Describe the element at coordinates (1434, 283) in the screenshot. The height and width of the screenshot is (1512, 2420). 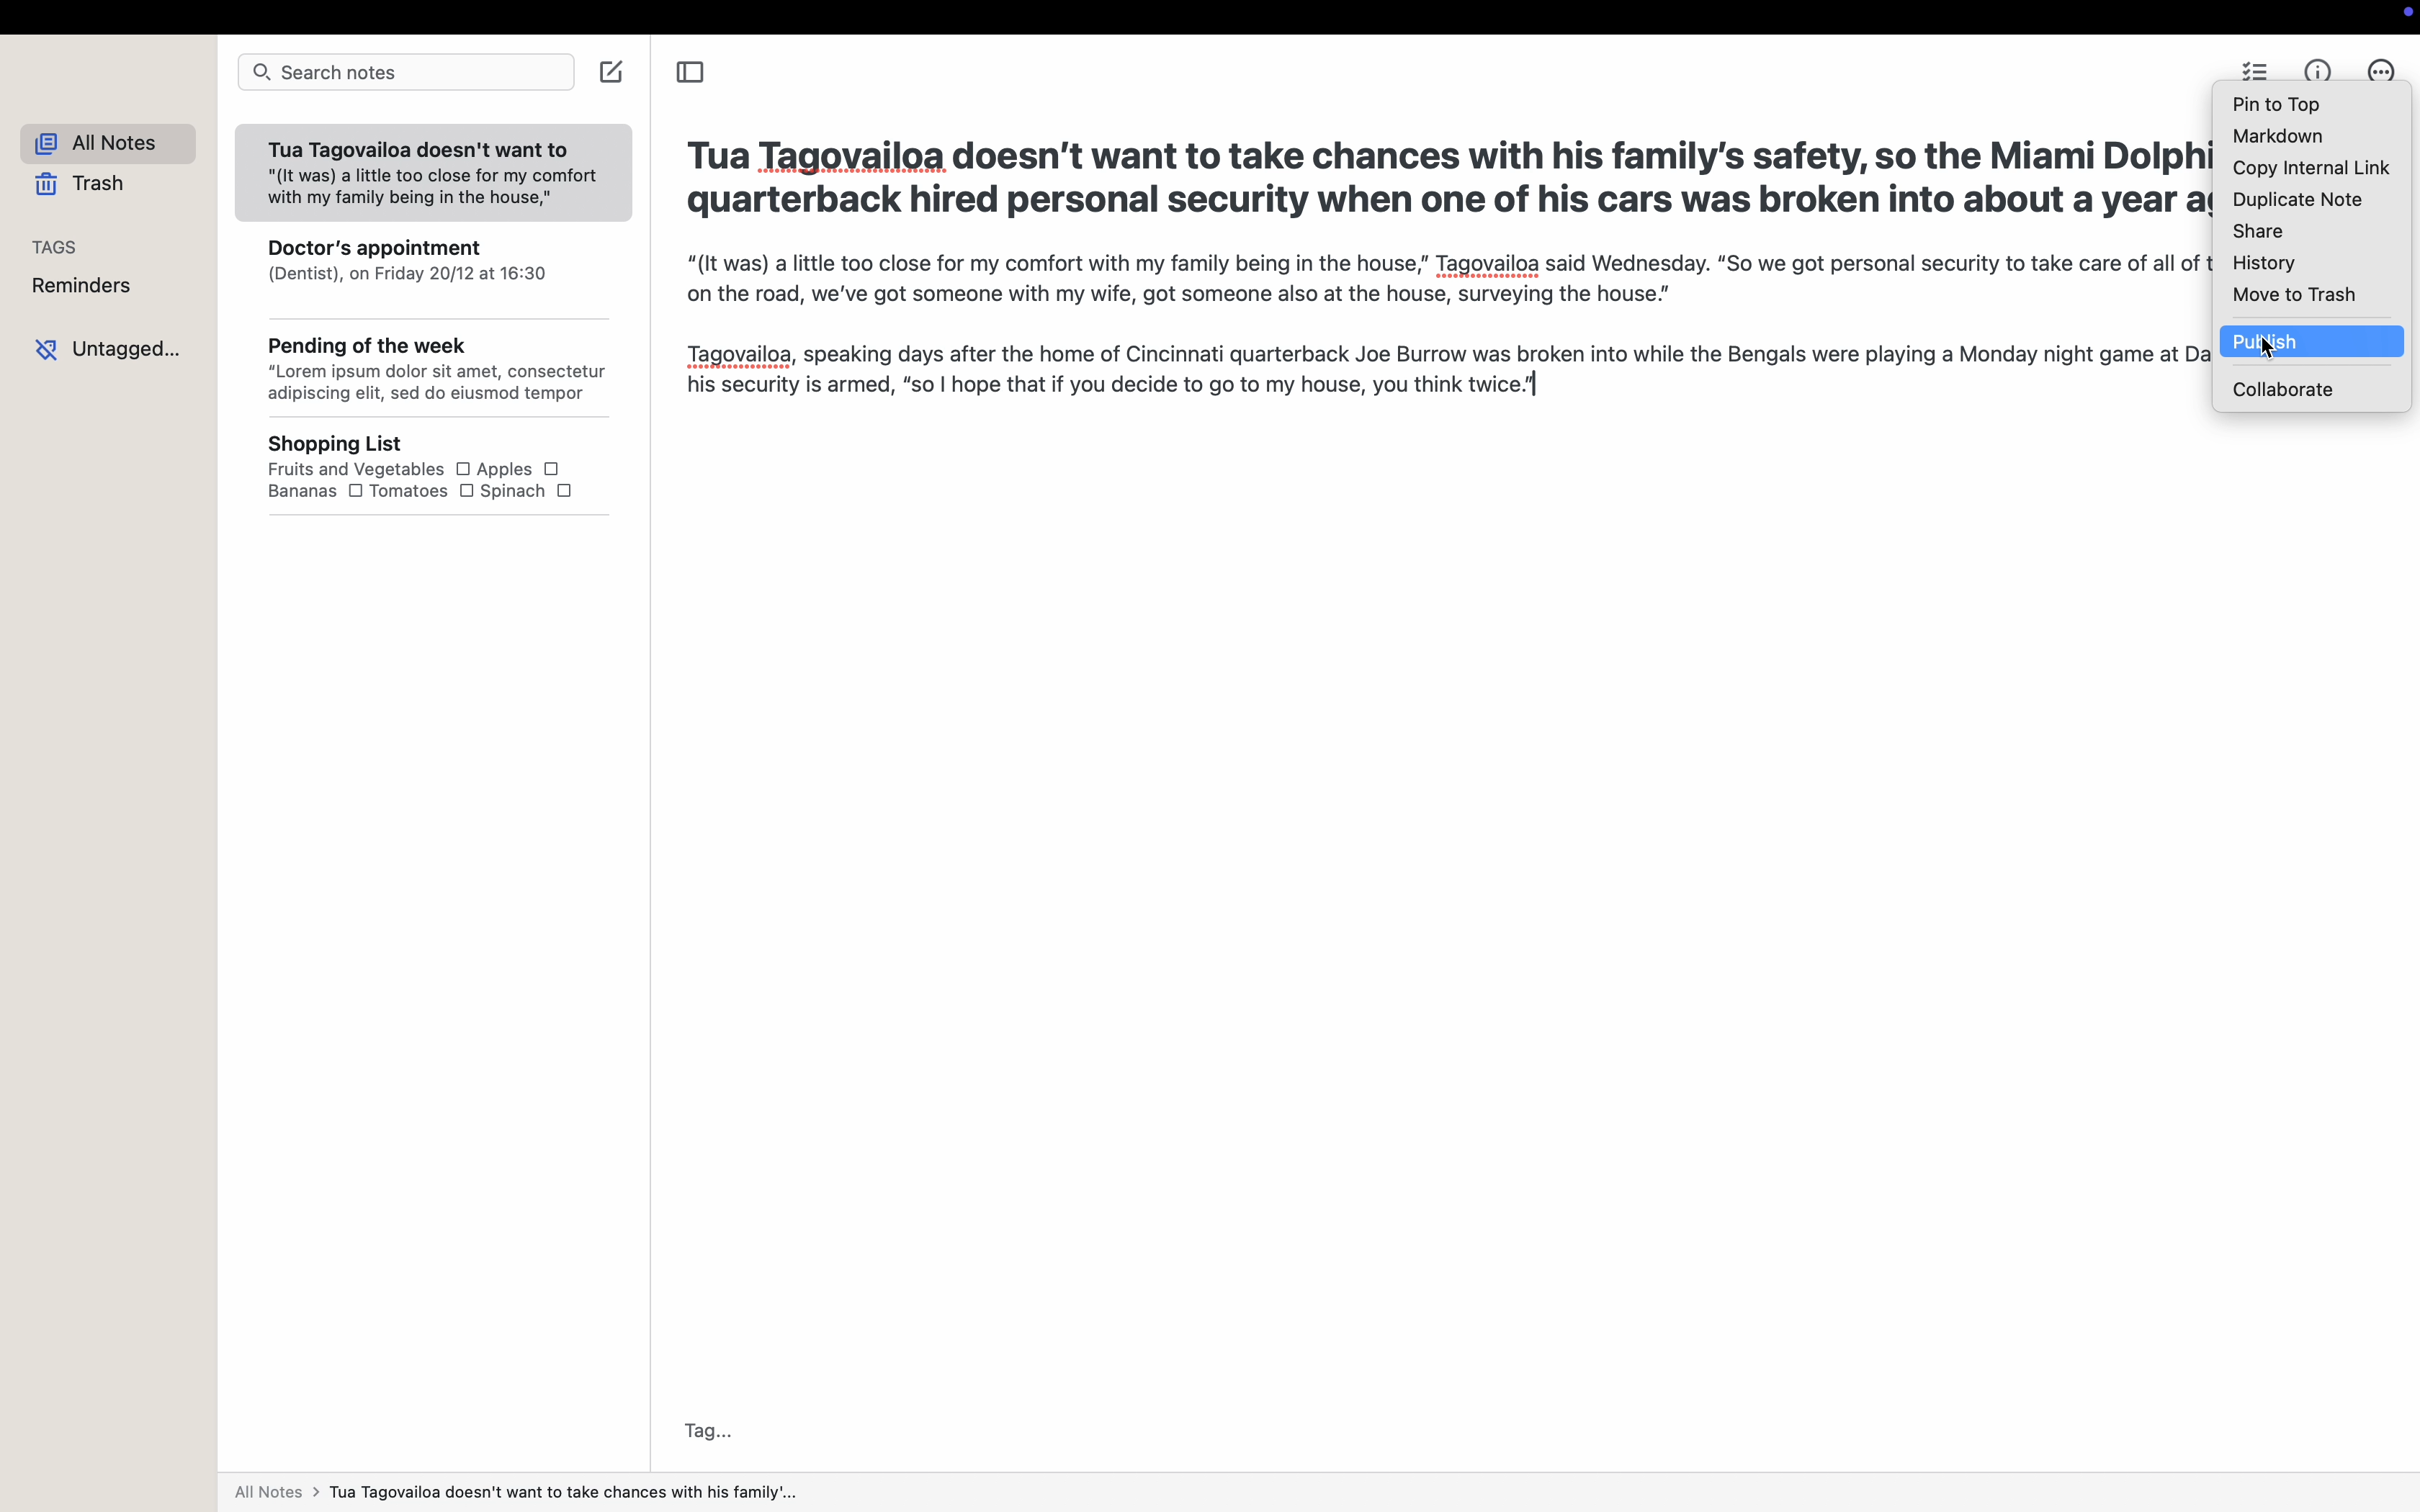
I see `"(It was) a little too close for my comfort with my family being in the house,” Tagovailoa said Wednesday. “So we got personal security to take care of all of that. When we're
on the road, we've got someone with my wife, got someone also at the house, surveying the house.”` at that location.